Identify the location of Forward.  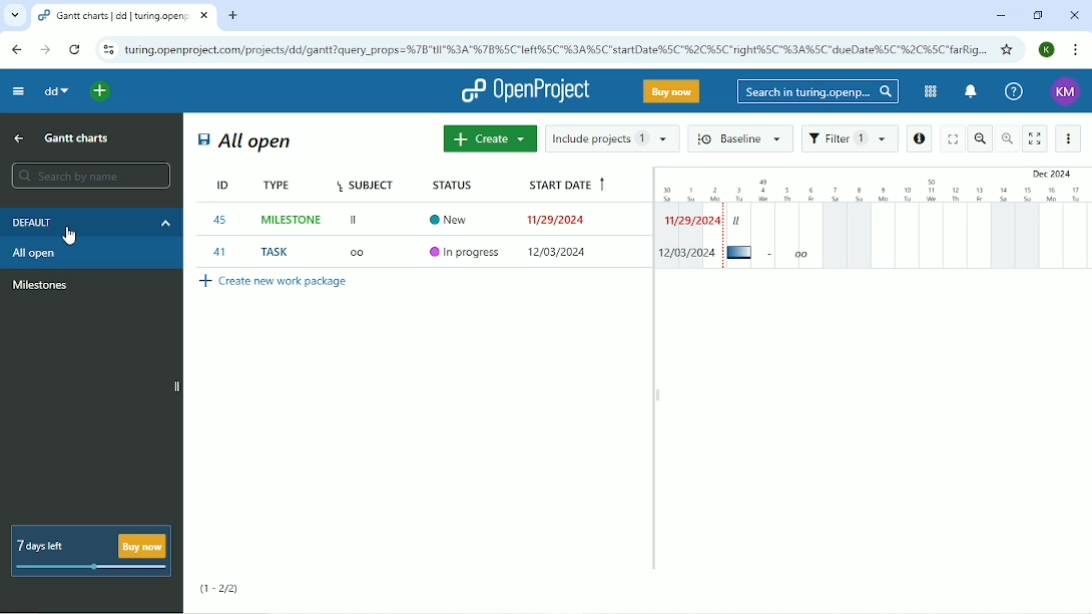
(46, 49).